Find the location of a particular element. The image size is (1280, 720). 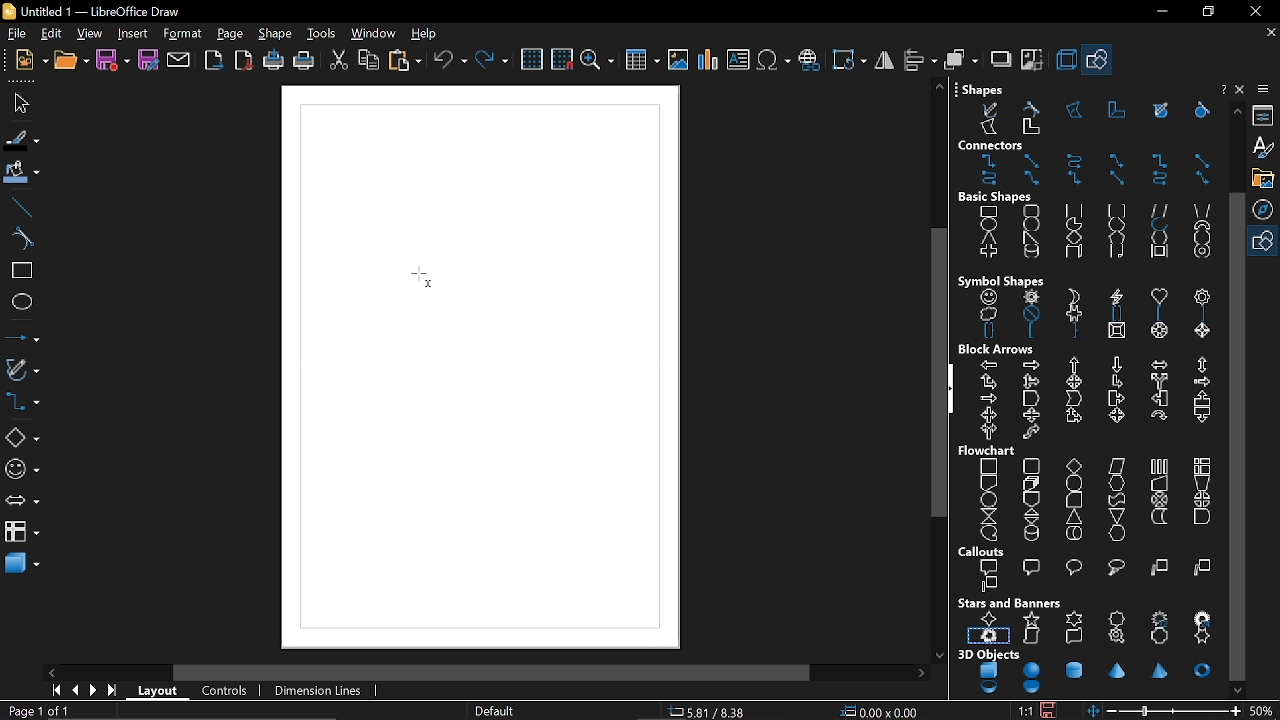

dimension lines is located at coordinates (322, 690).